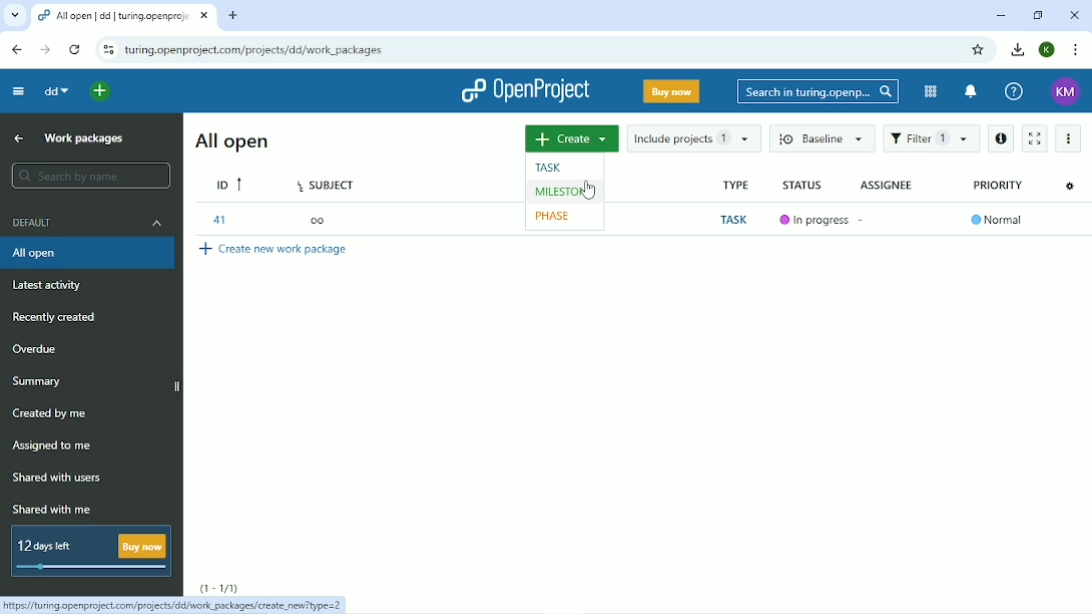 The image size is (1092, 614). Describe the element at coordinates (523, 91) in the screenshot. I see `OpenProject` at that location.